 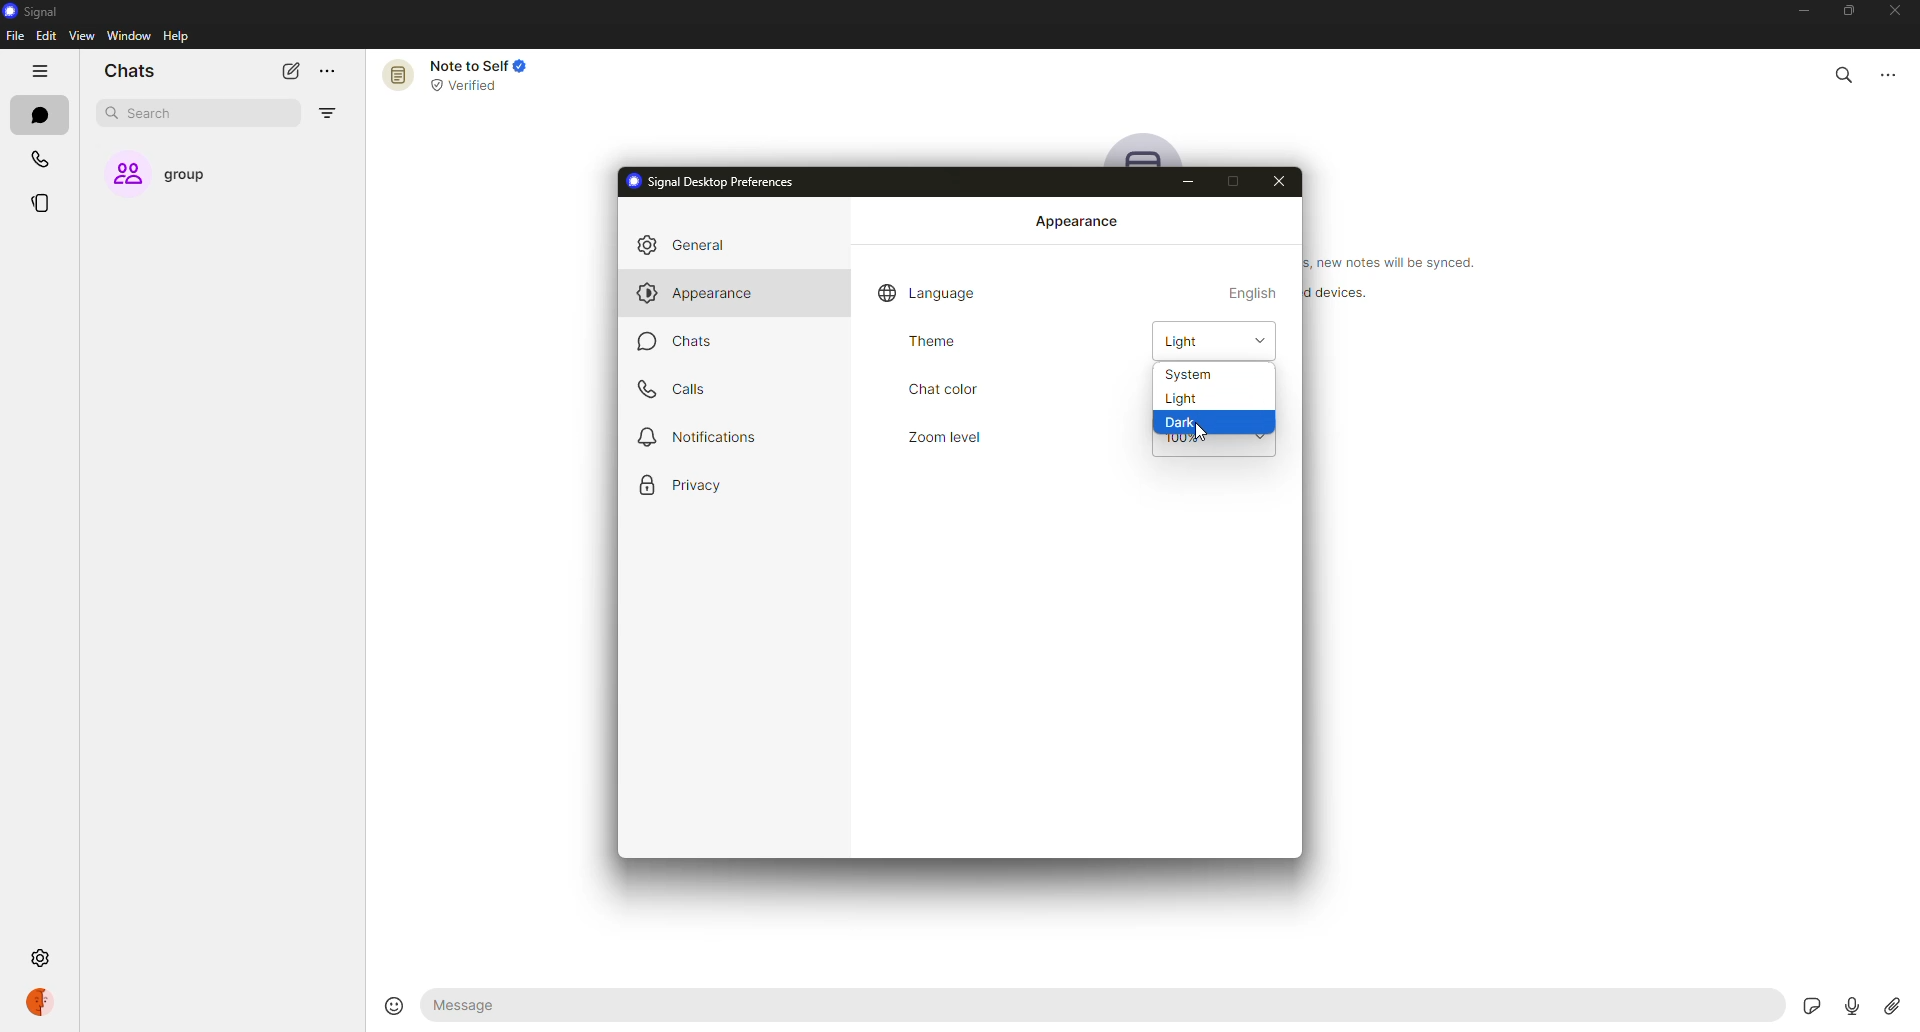 What do you see at coordinates (943, 436) in the screenshot?
I see `zoom level` at bounding box center [943, 436].